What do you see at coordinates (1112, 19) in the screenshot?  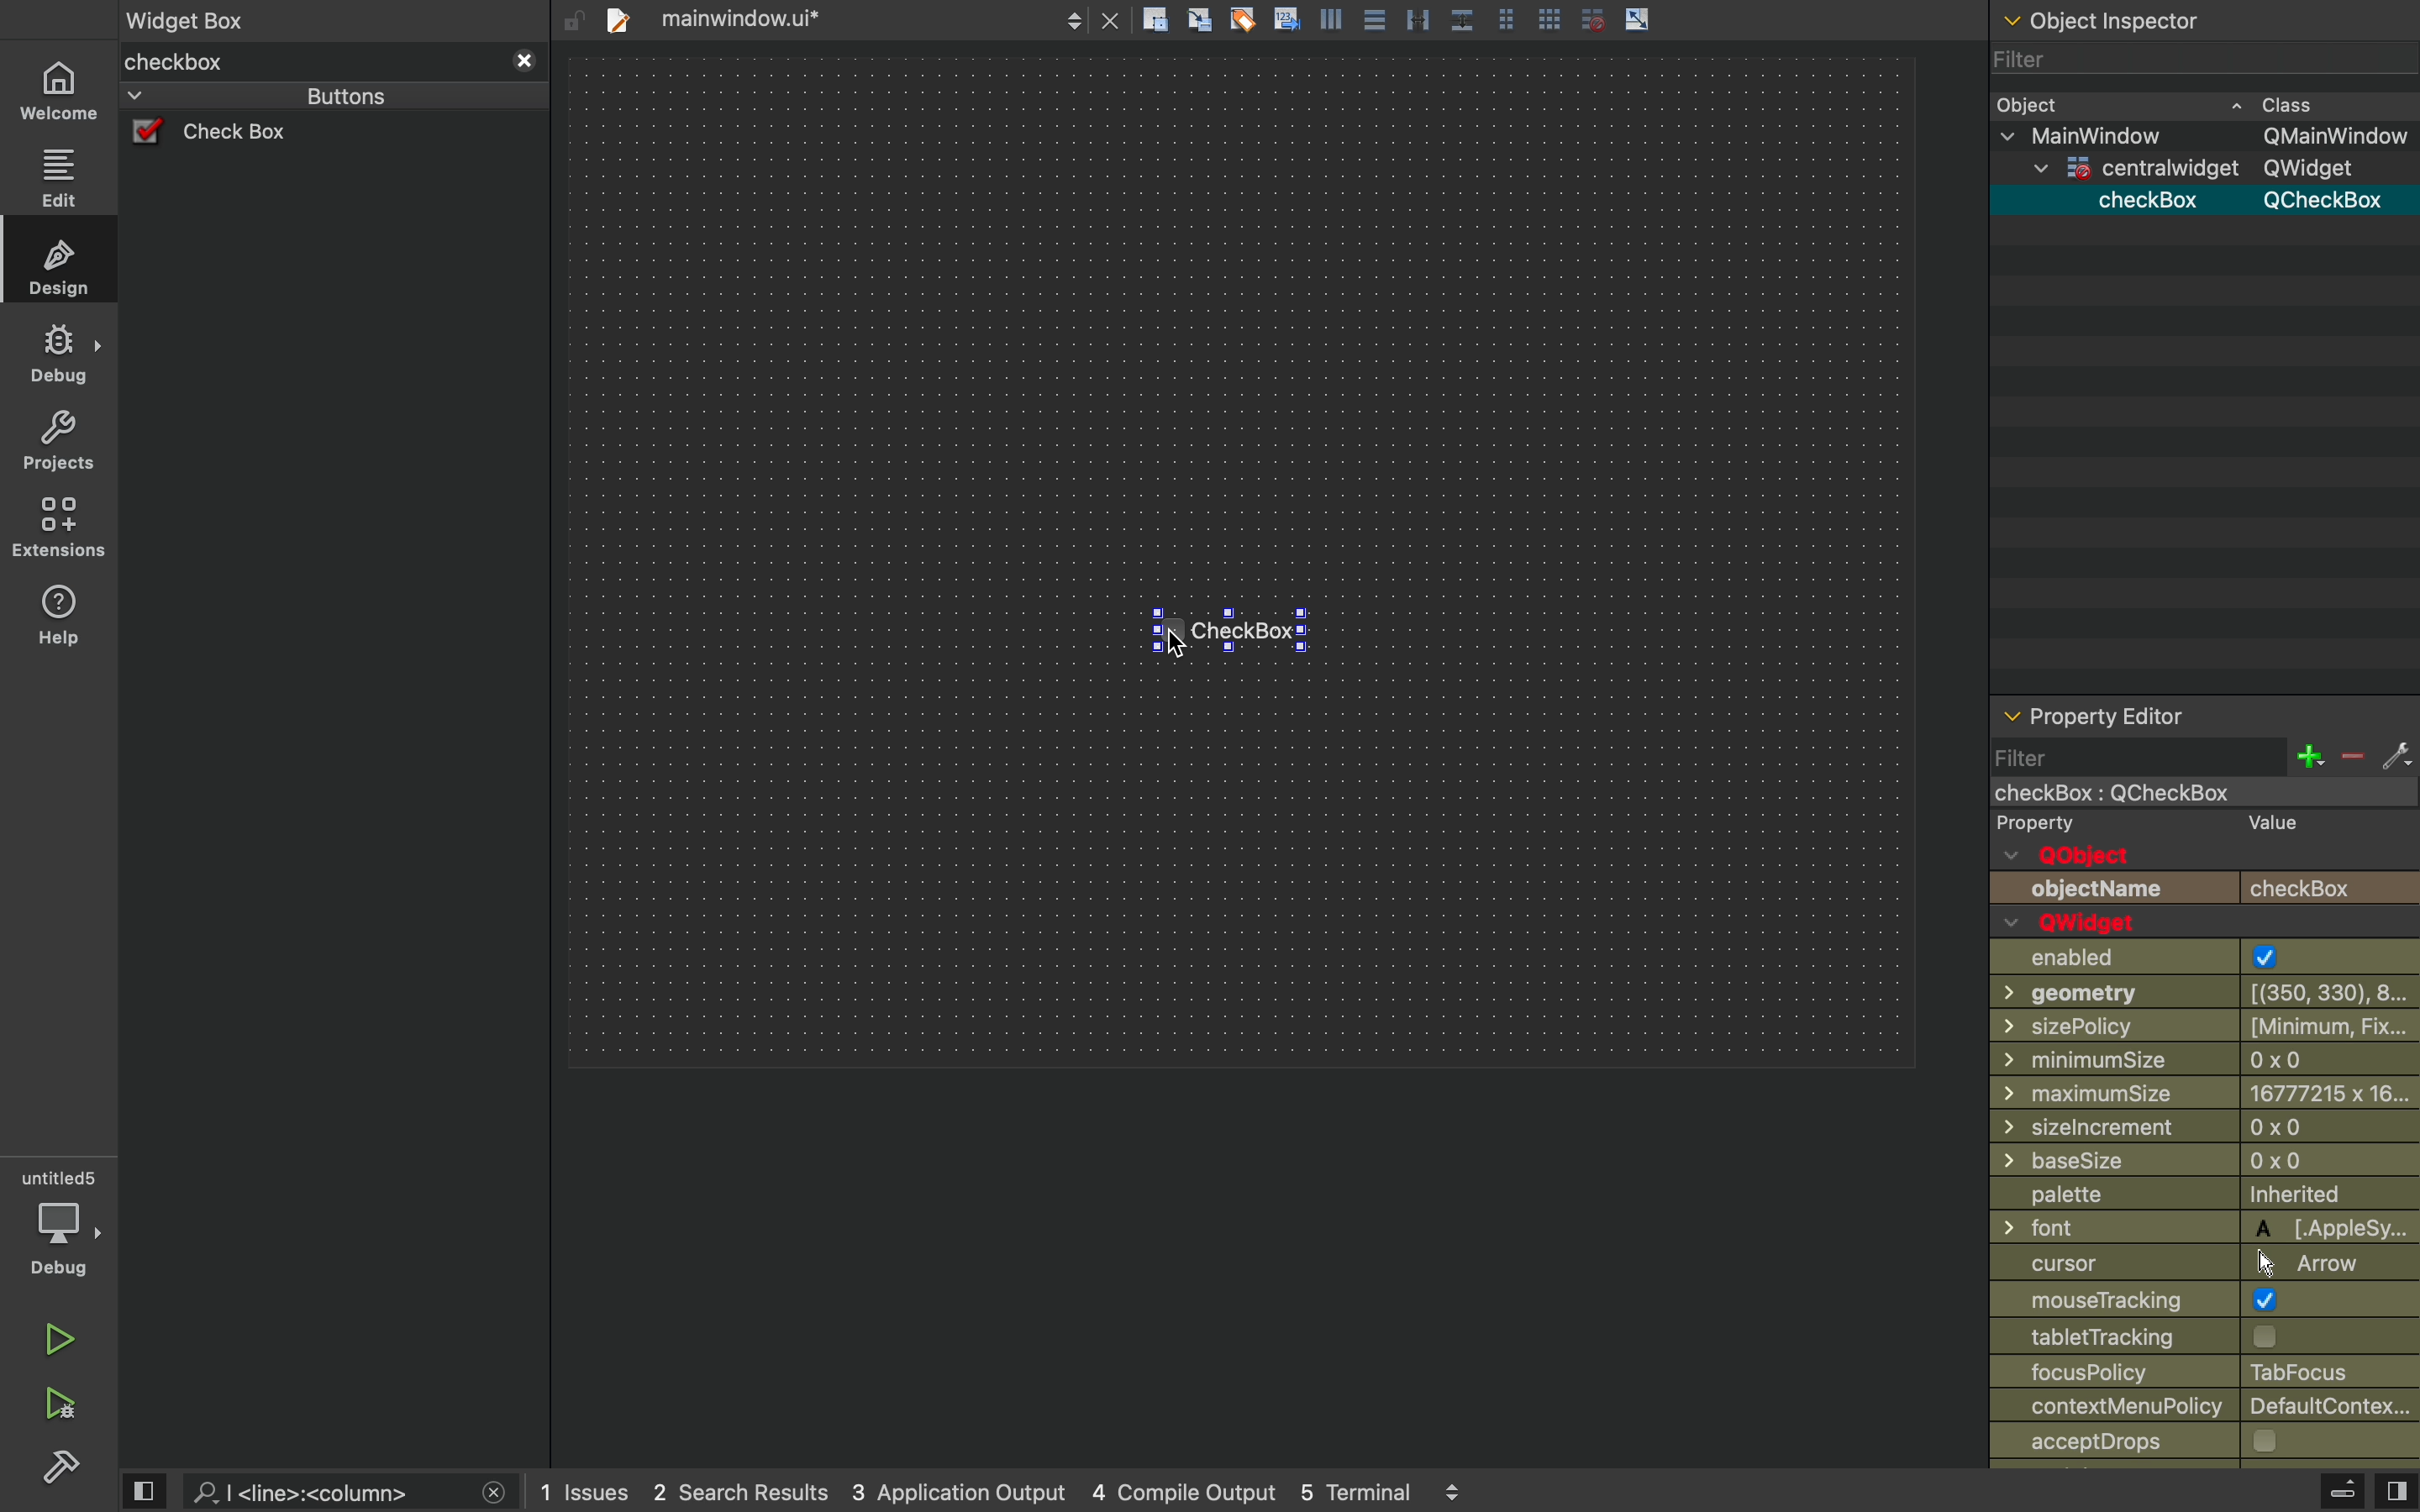 I see `close` at bounding box center [1112, 19].